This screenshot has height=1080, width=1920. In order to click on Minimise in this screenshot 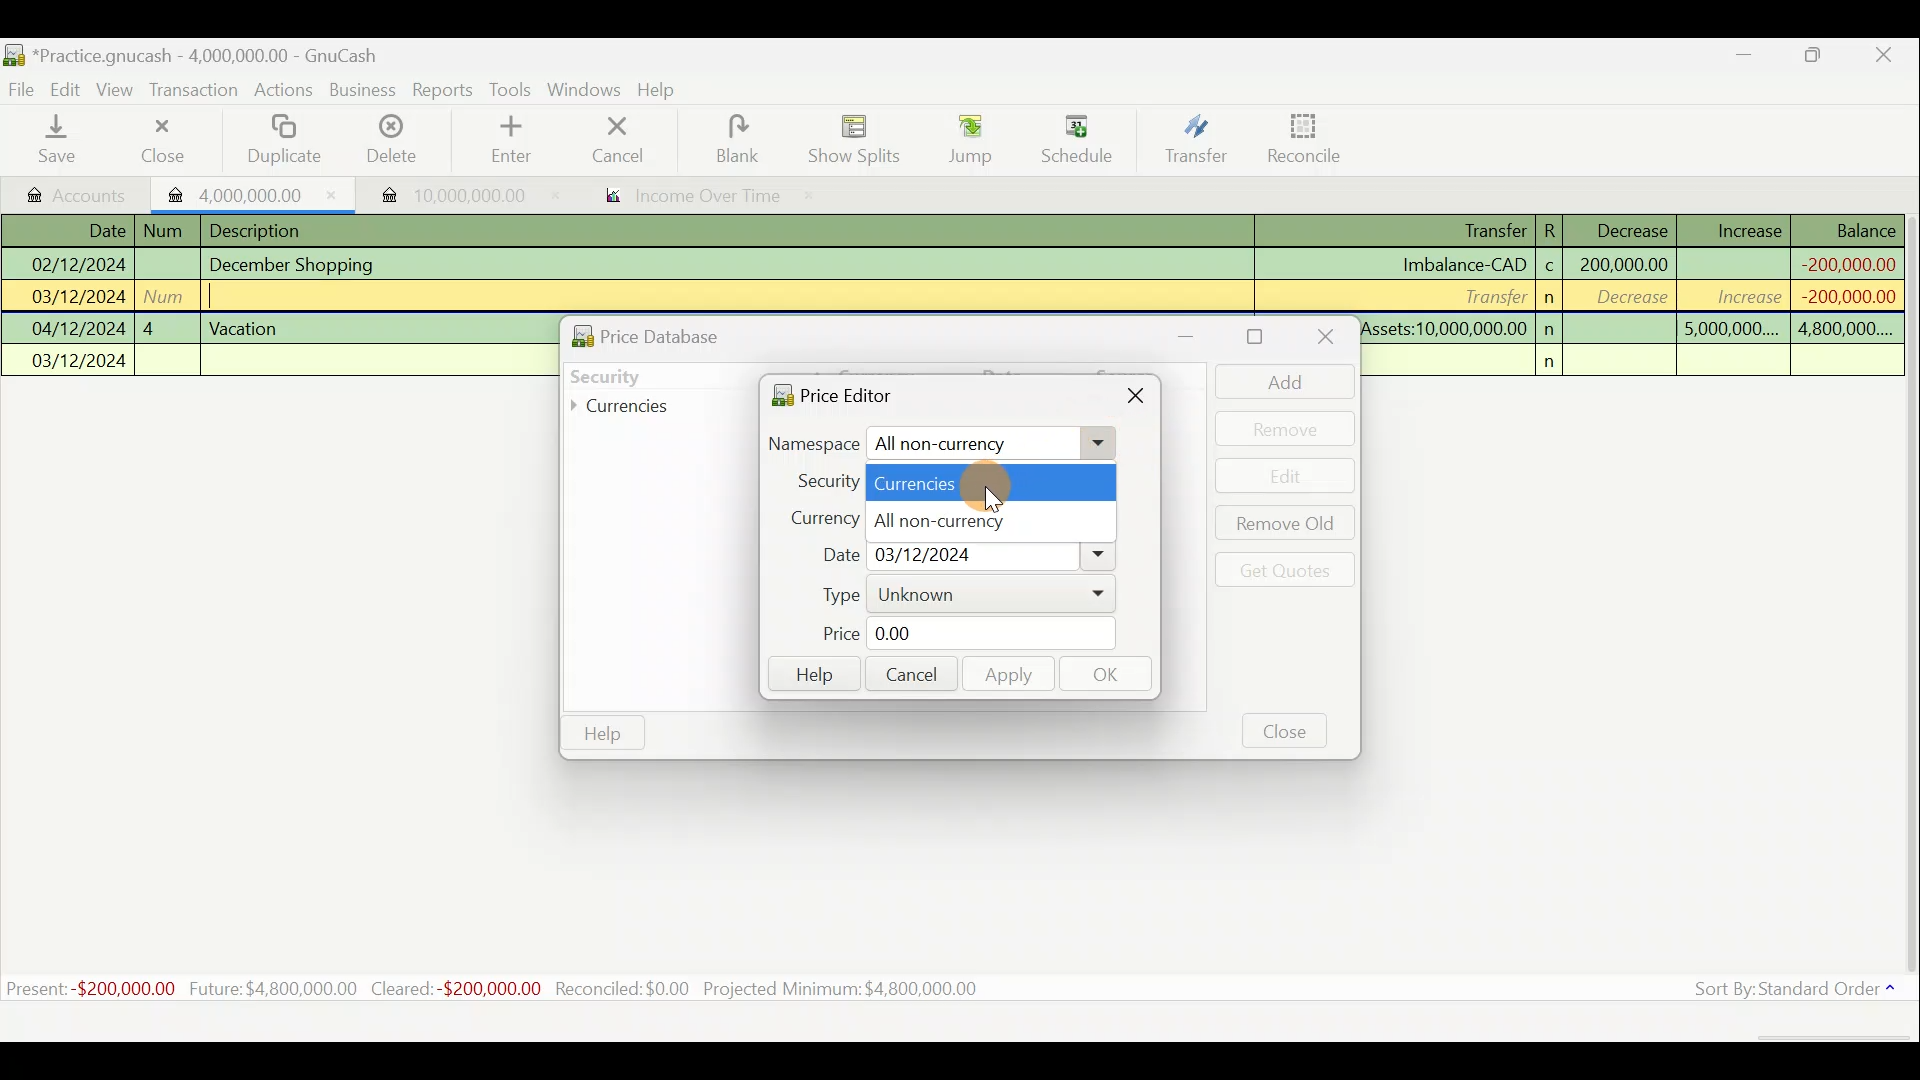, I will do `click(1747, 59)`.